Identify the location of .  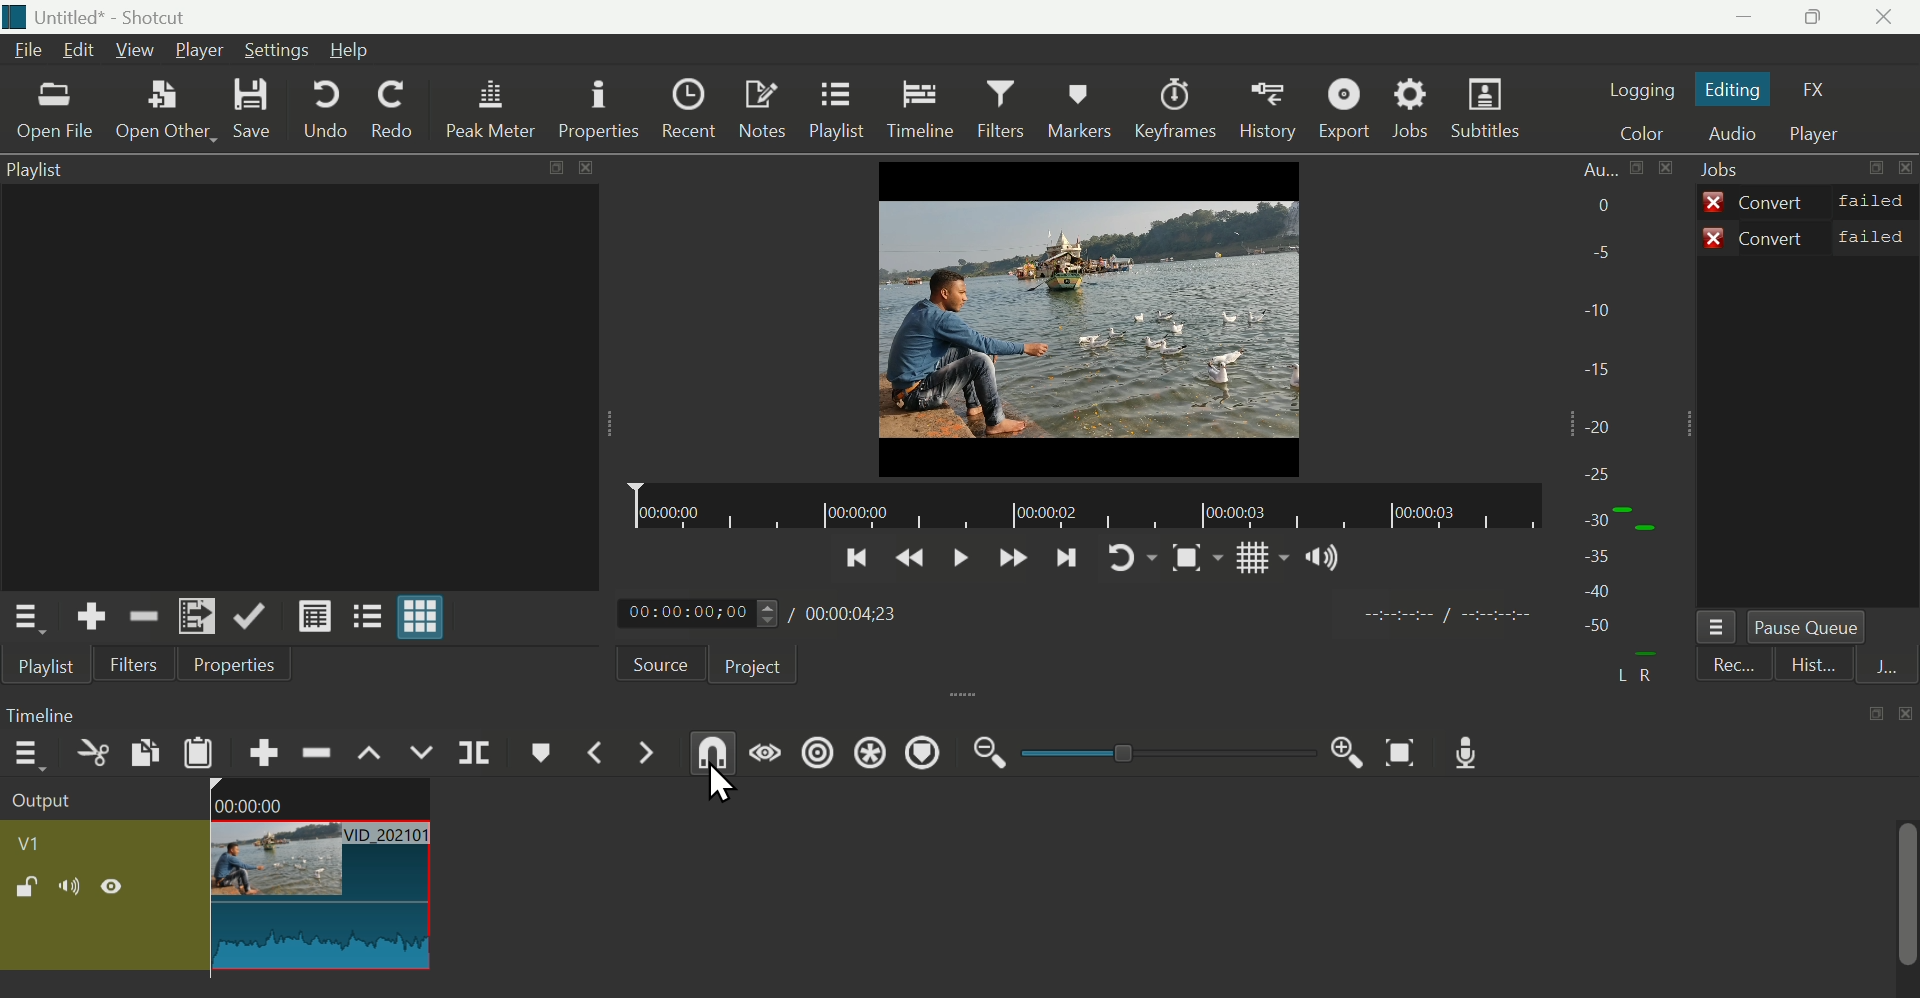
(1792, 628).